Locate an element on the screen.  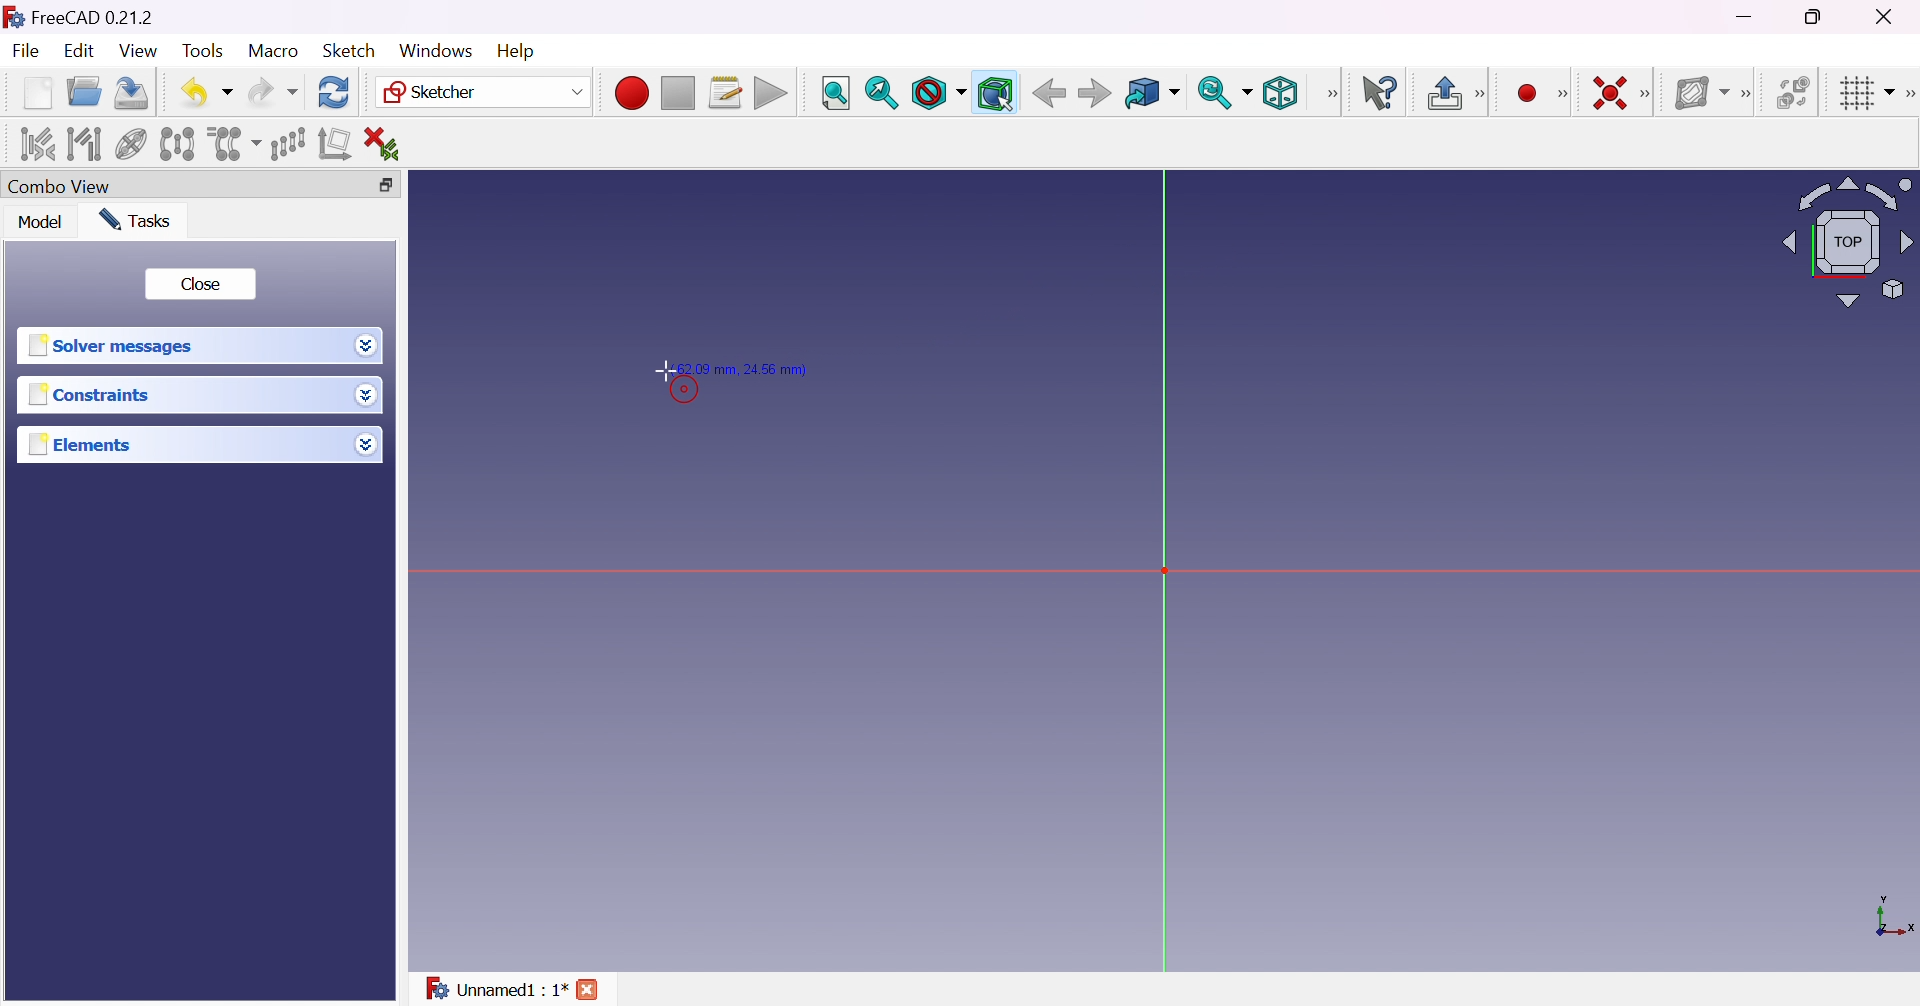
[Sketcher constraints] is located at coordinates (1650, 95).